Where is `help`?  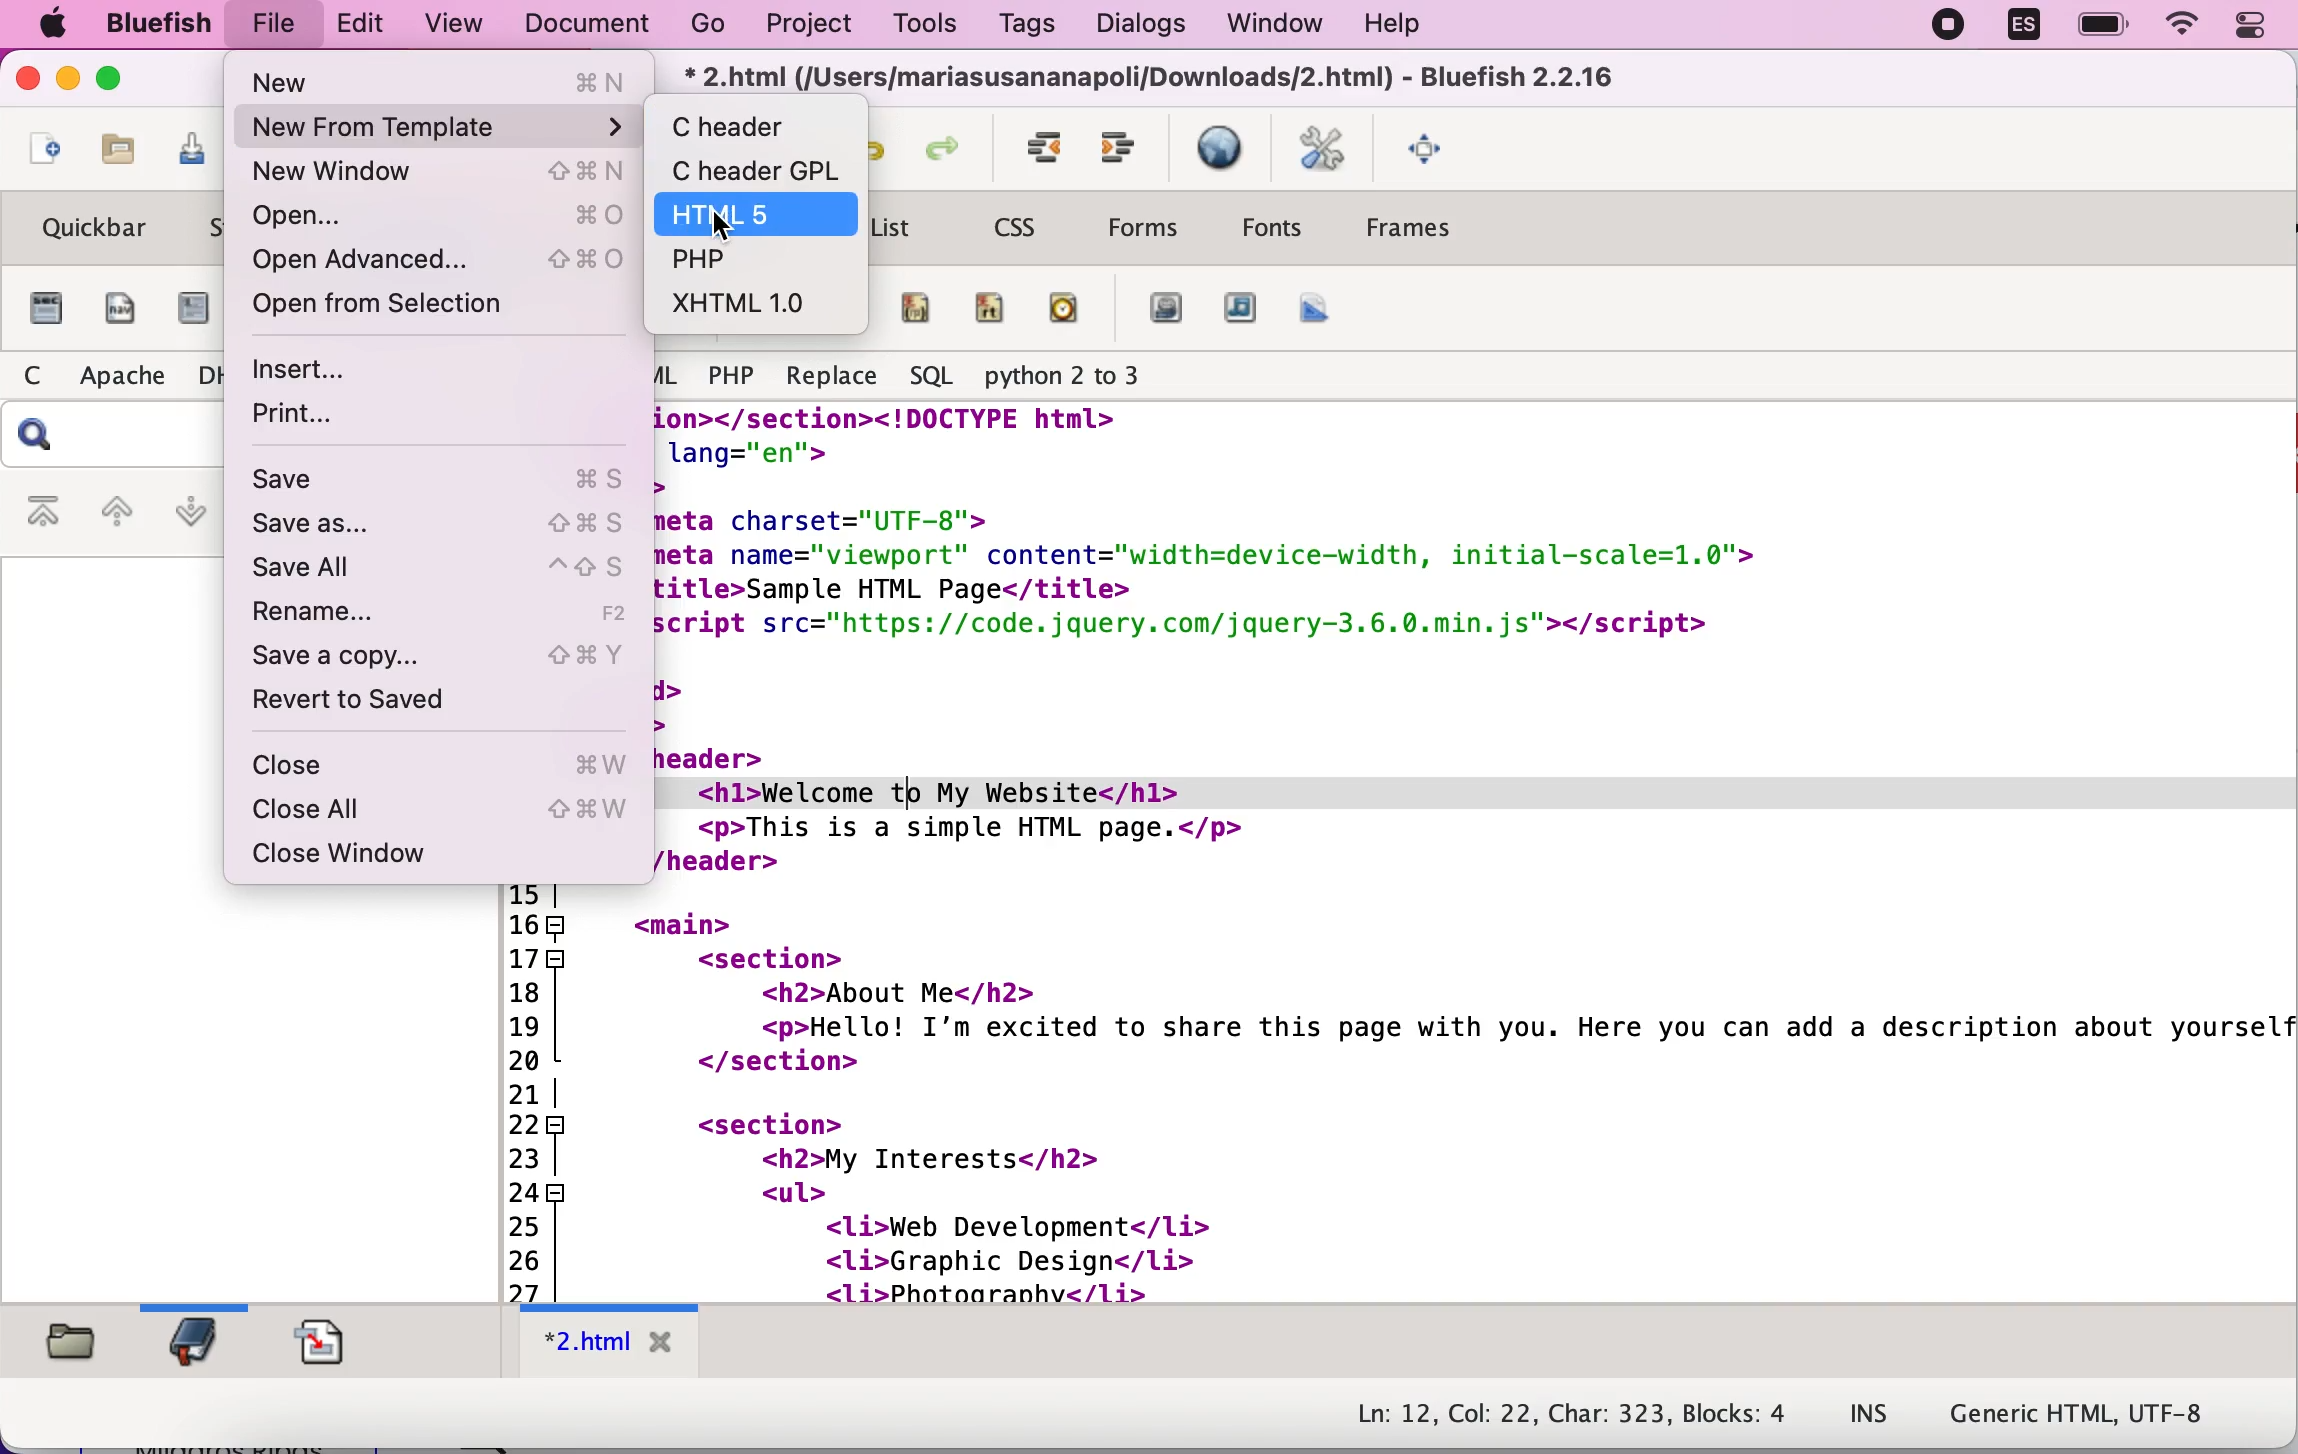
help is located at coordinates (1392, 27).